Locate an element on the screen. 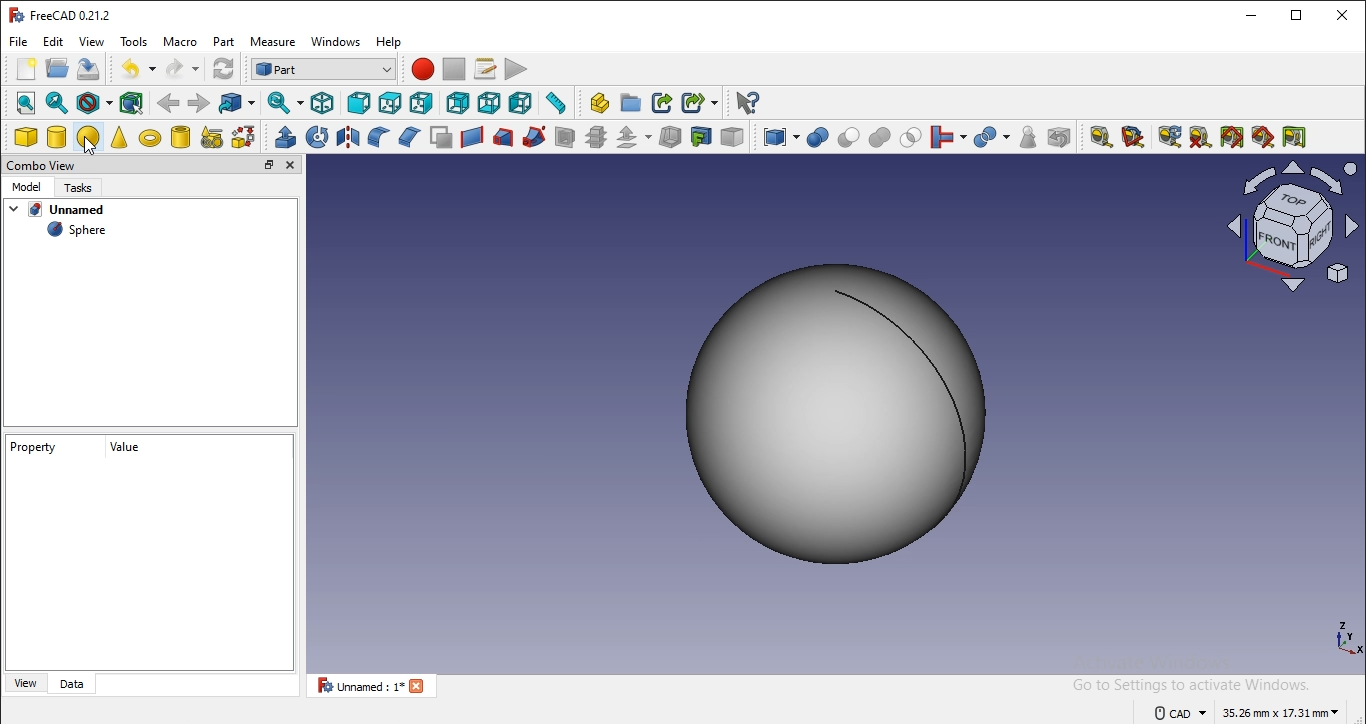 The width and height of the screenshot is (1366, 724). top is located at coordinates (390, 103).